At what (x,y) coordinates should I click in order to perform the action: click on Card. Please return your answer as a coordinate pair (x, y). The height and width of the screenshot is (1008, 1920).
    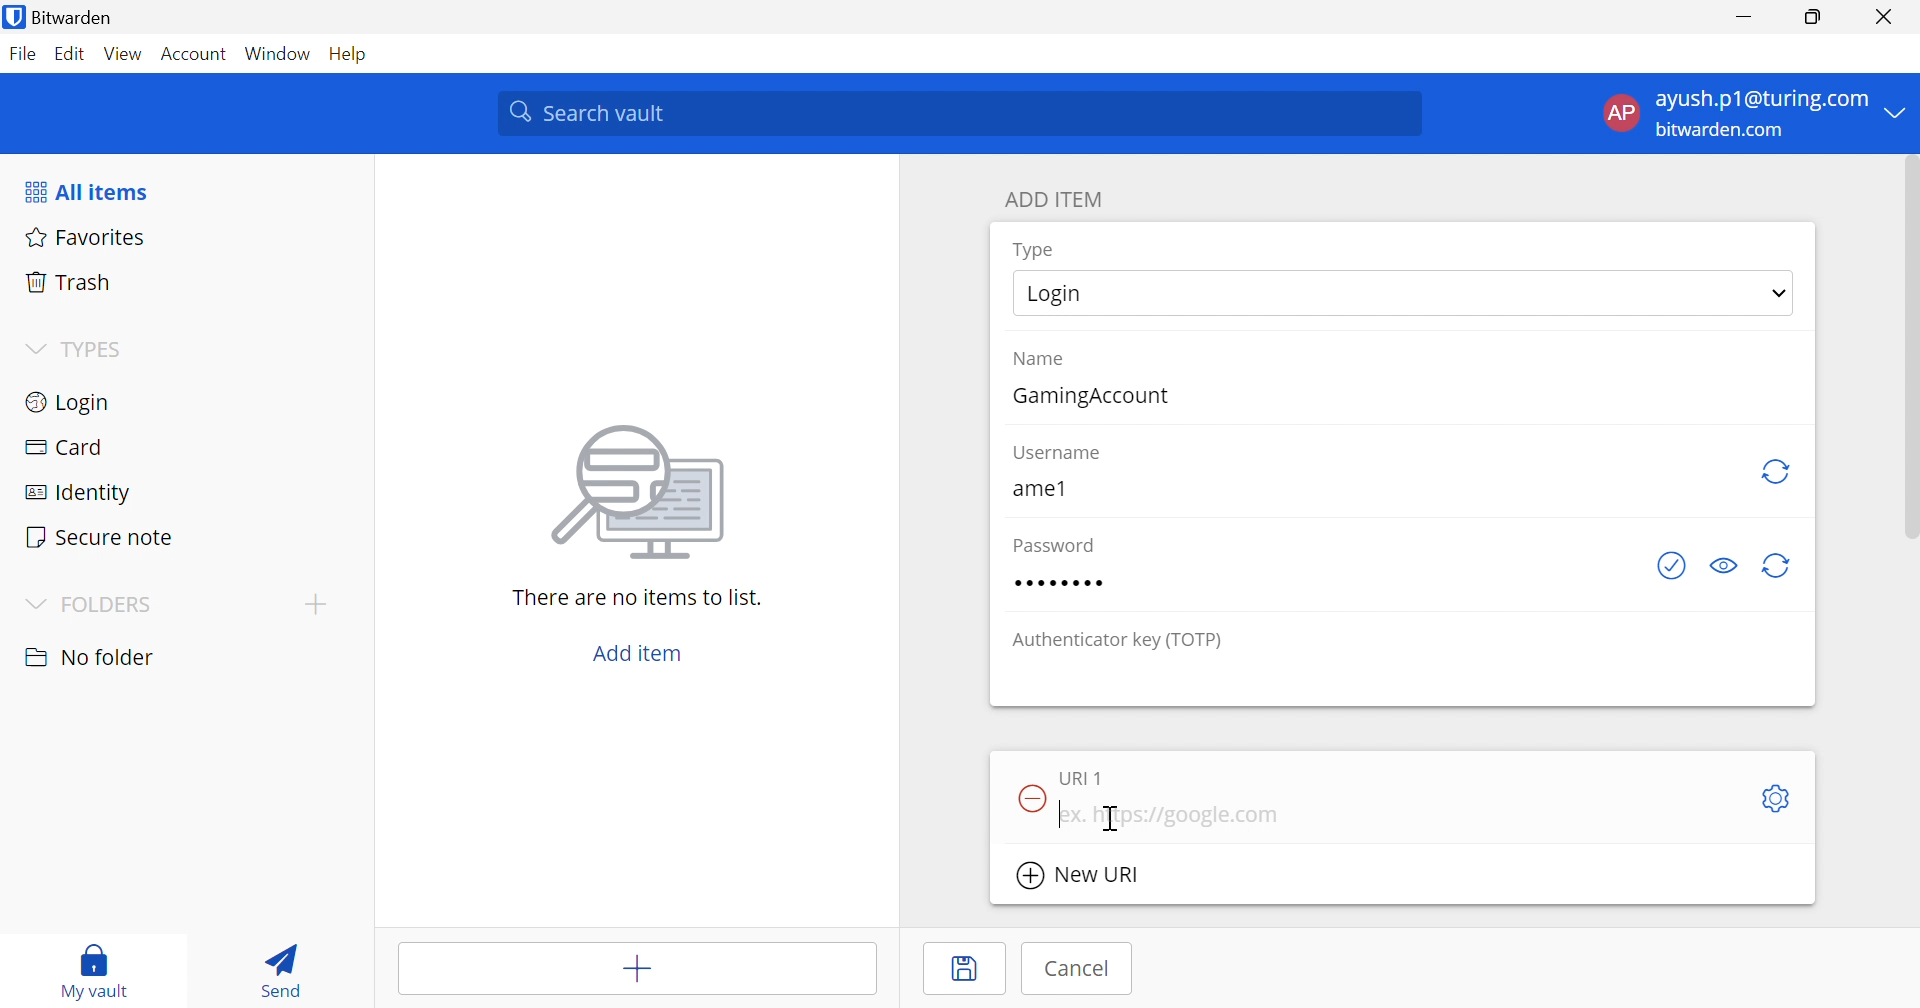
    Looking at the image, I should click on (67, 449).